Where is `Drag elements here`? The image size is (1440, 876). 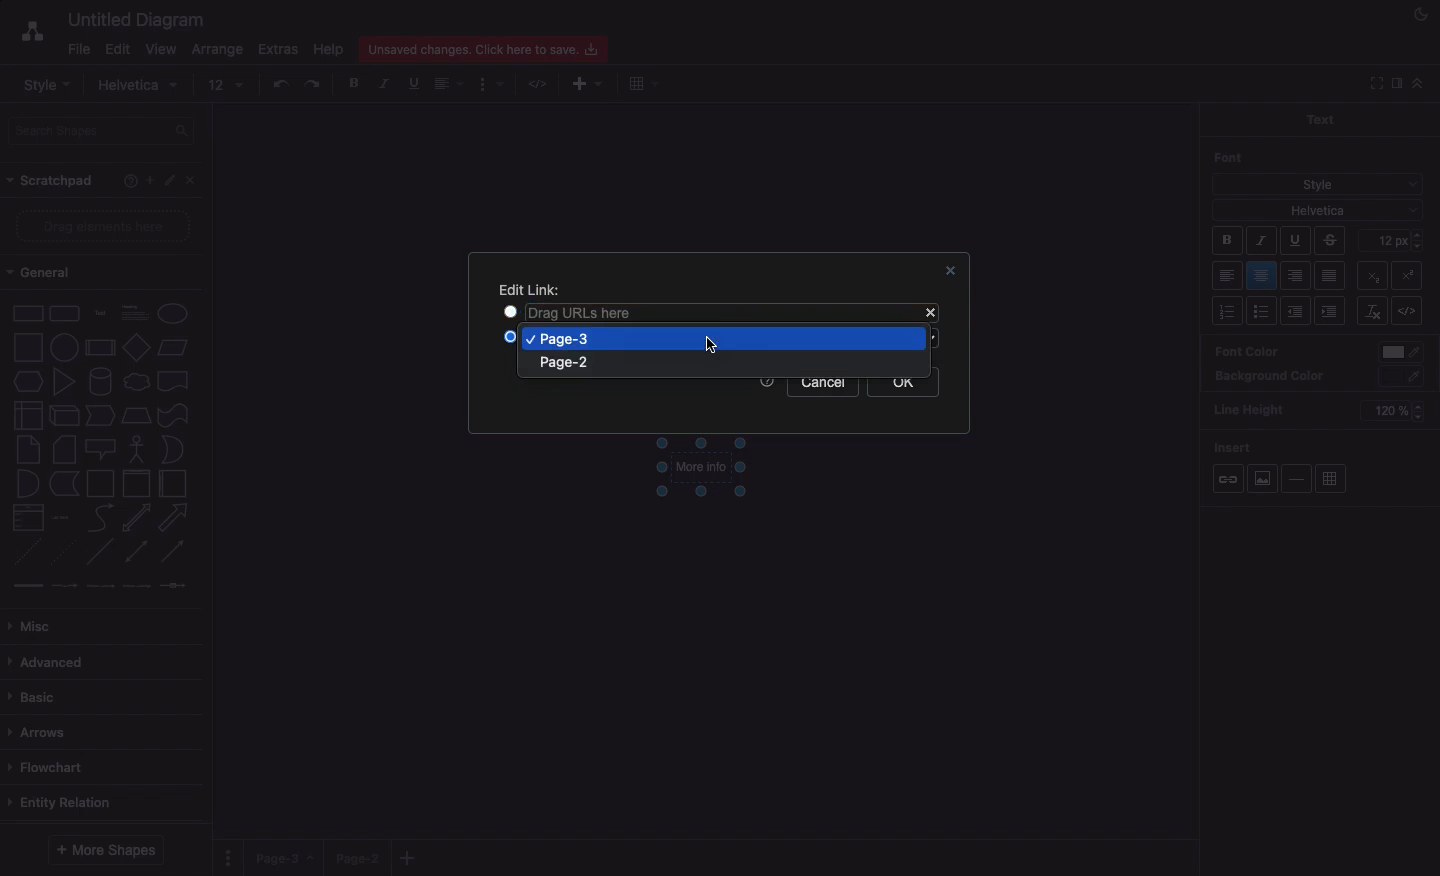 Drag elements here is located at coordinates (105, 225).